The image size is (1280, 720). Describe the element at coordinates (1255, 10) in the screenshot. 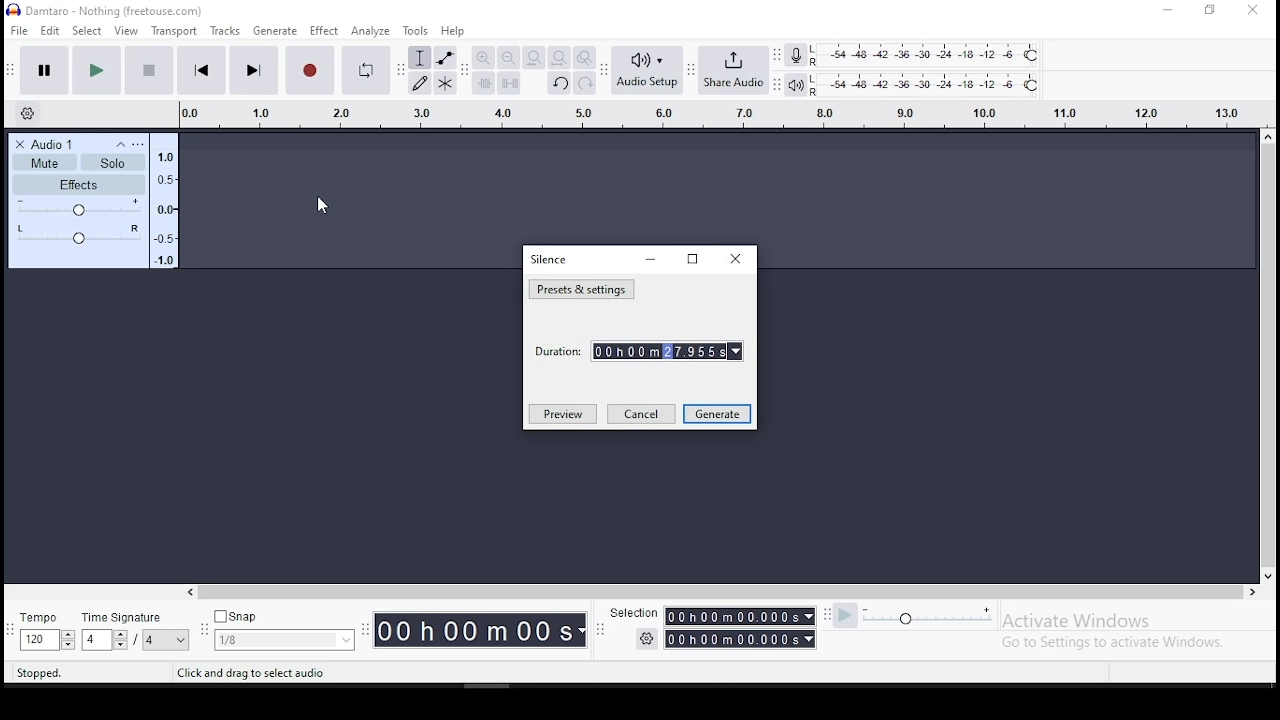

I see `close window` at that location.